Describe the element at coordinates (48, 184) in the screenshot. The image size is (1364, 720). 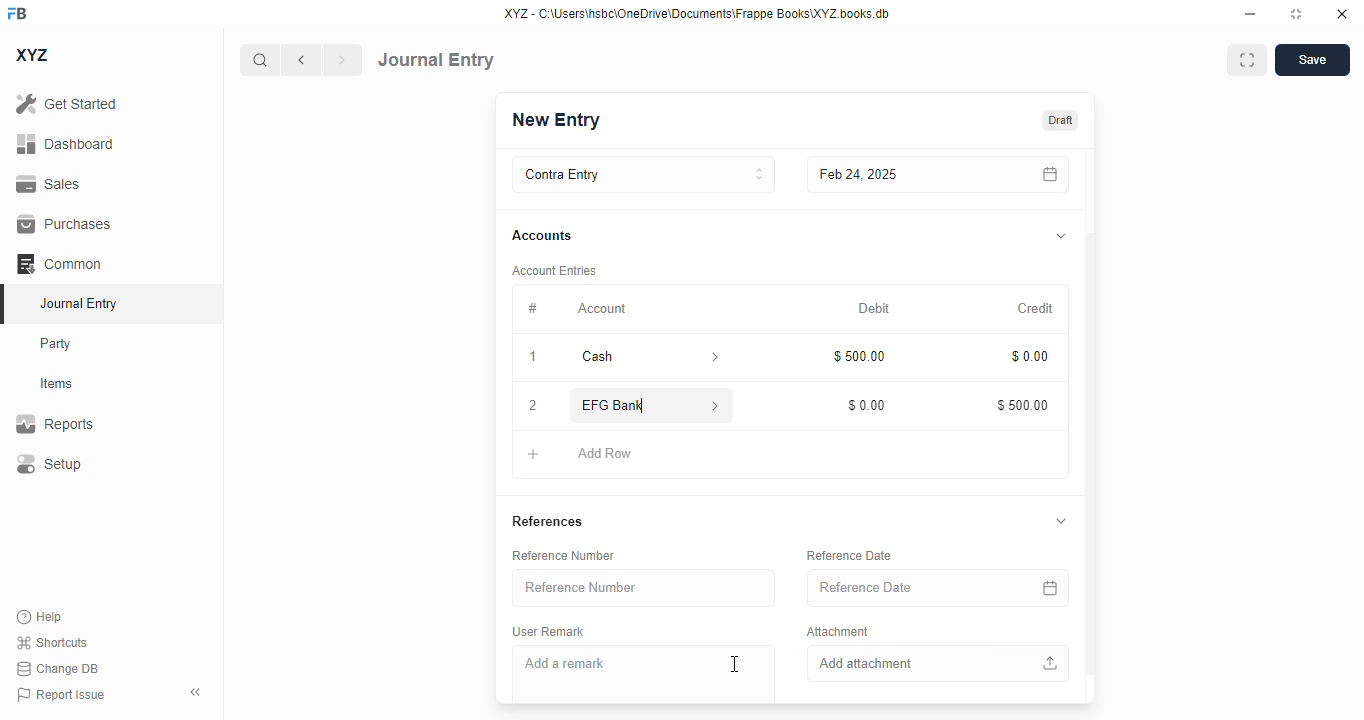
I see `sales` at that location.